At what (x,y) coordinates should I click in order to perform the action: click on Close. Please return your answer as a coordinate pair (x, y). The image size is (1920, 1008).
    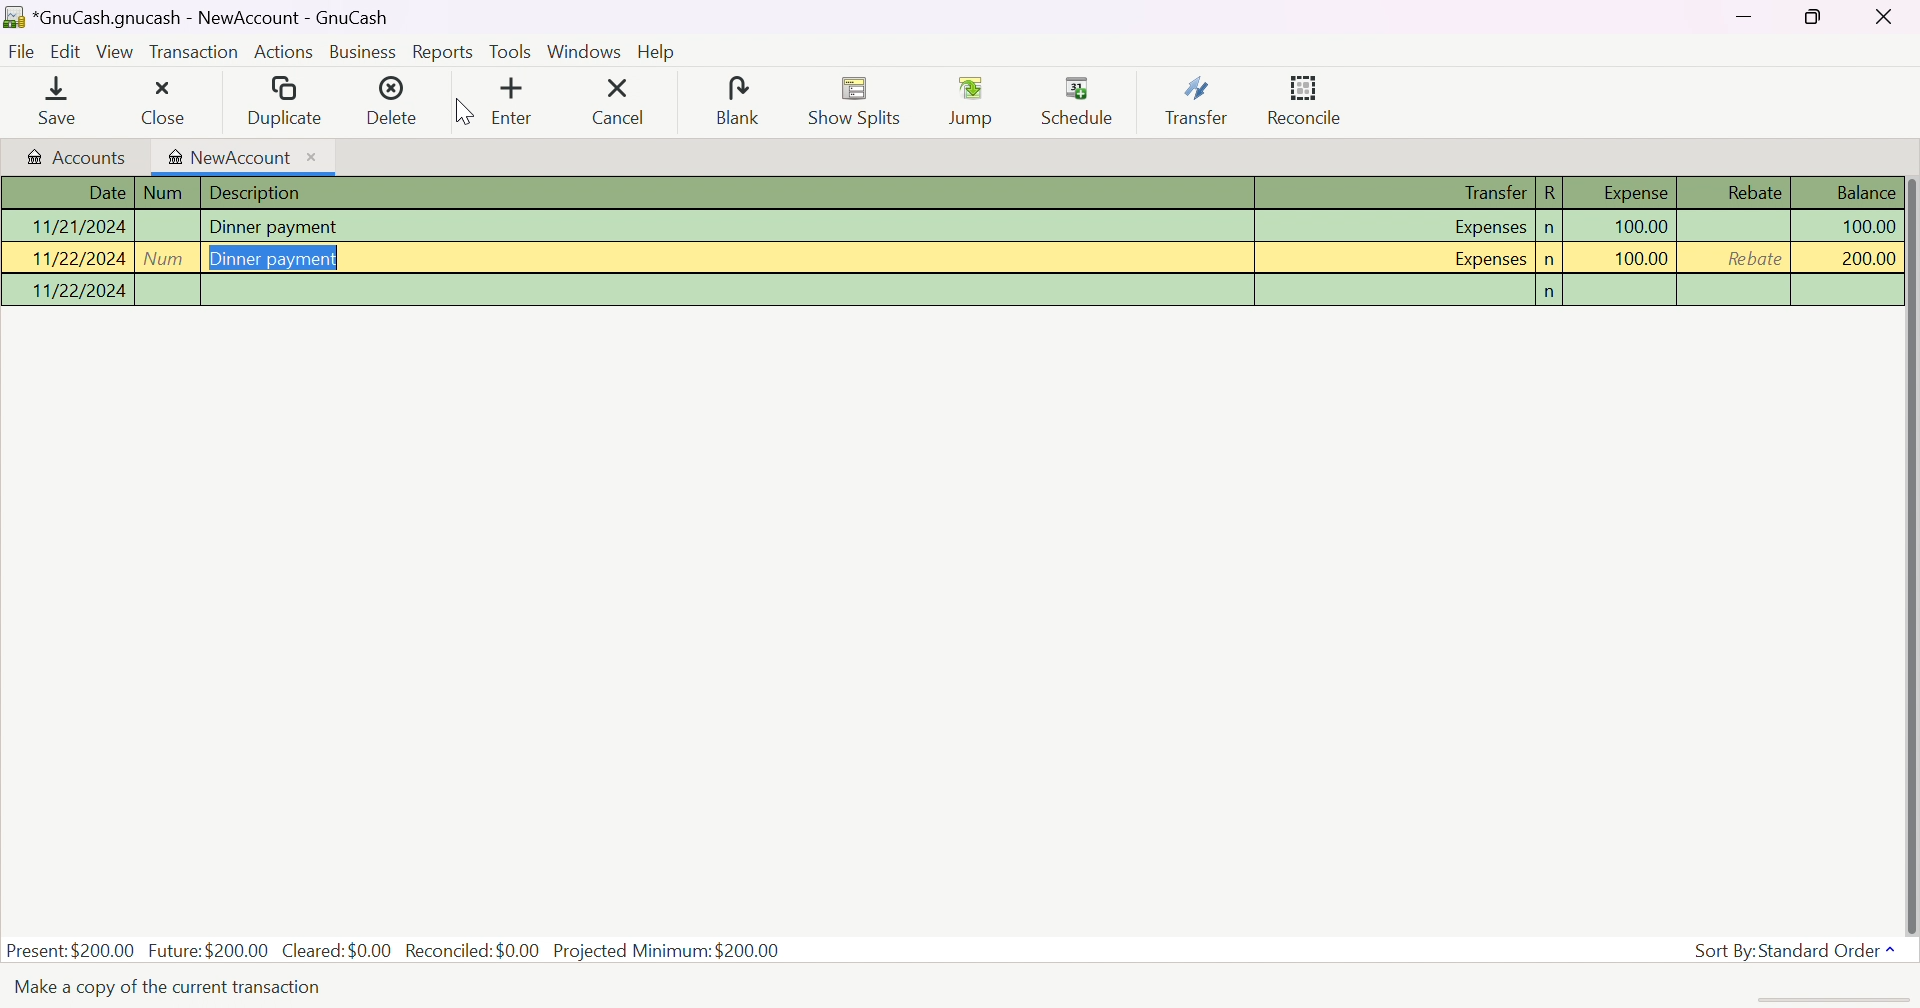
    Looking at the image, I should click on (1886, 17).